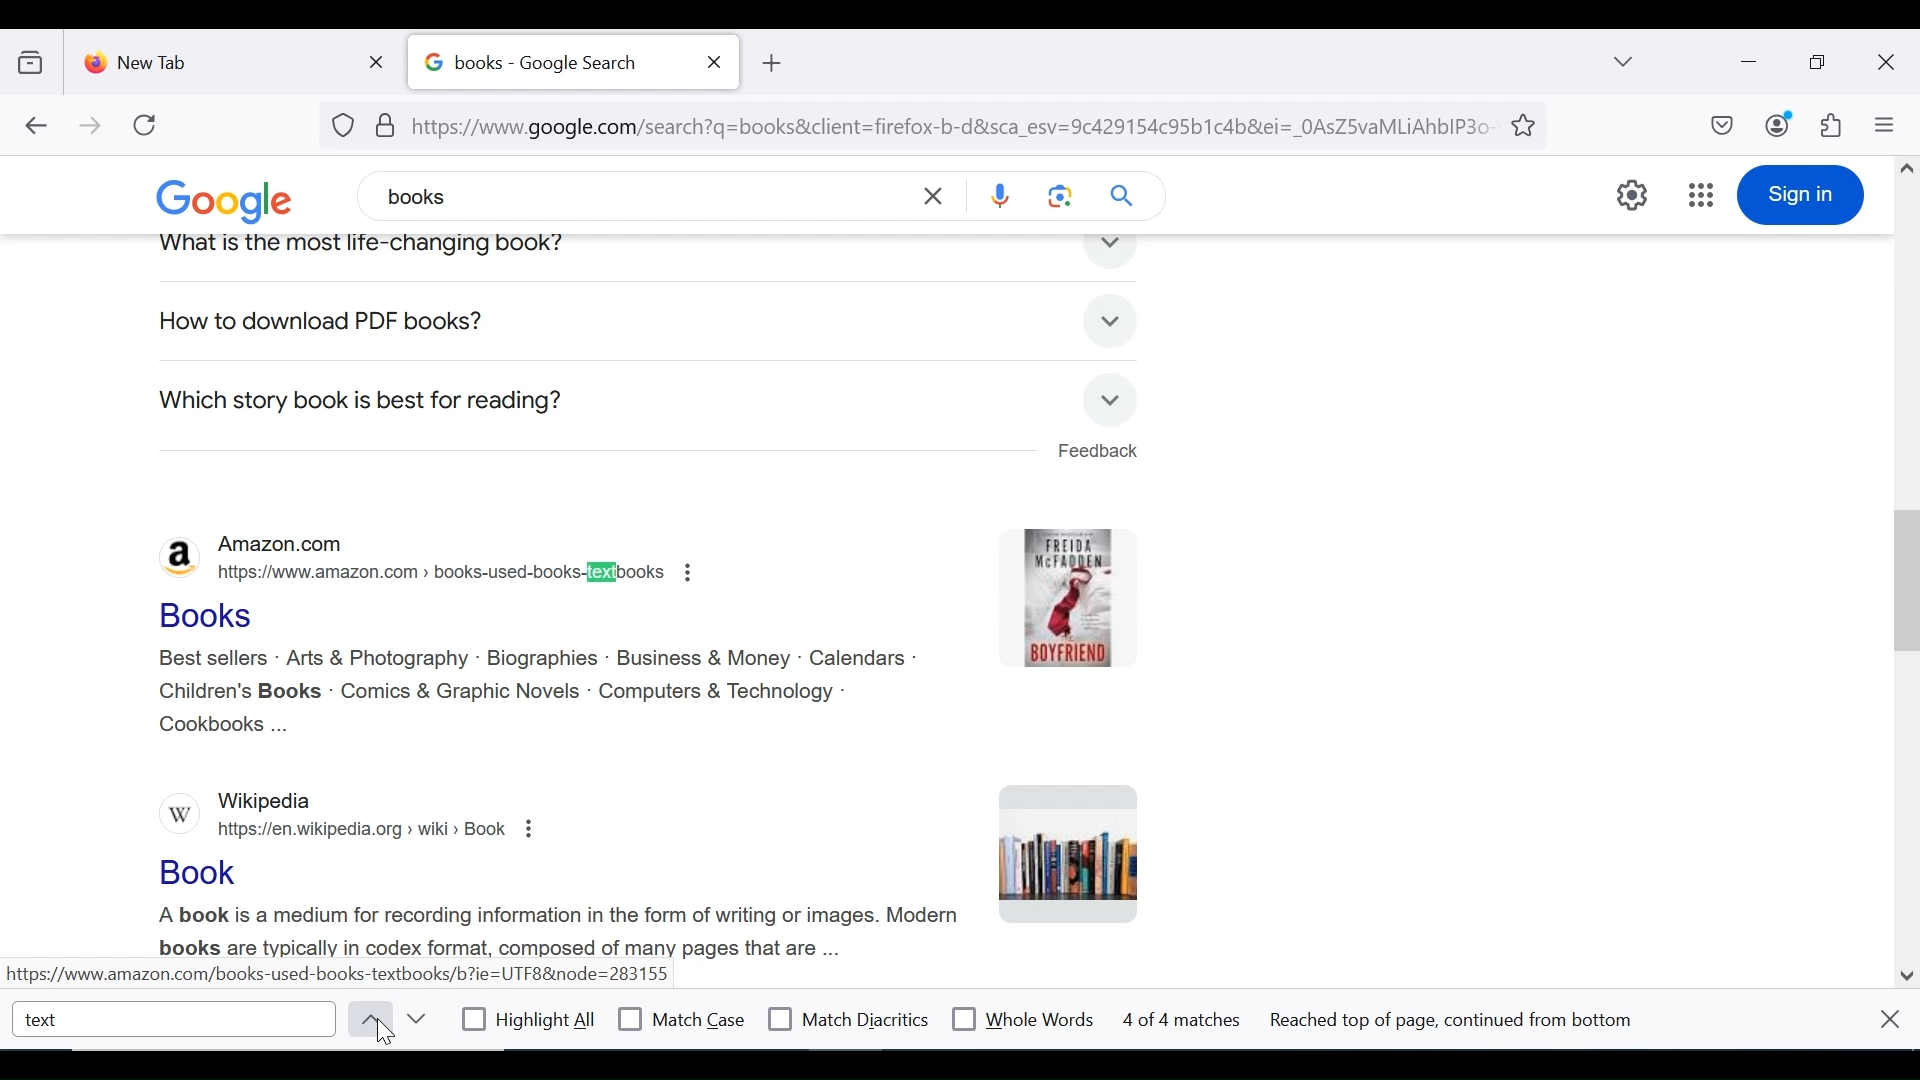  Describe the element at coordinates (35, 127) in the screenshot. I see `back` at that location.